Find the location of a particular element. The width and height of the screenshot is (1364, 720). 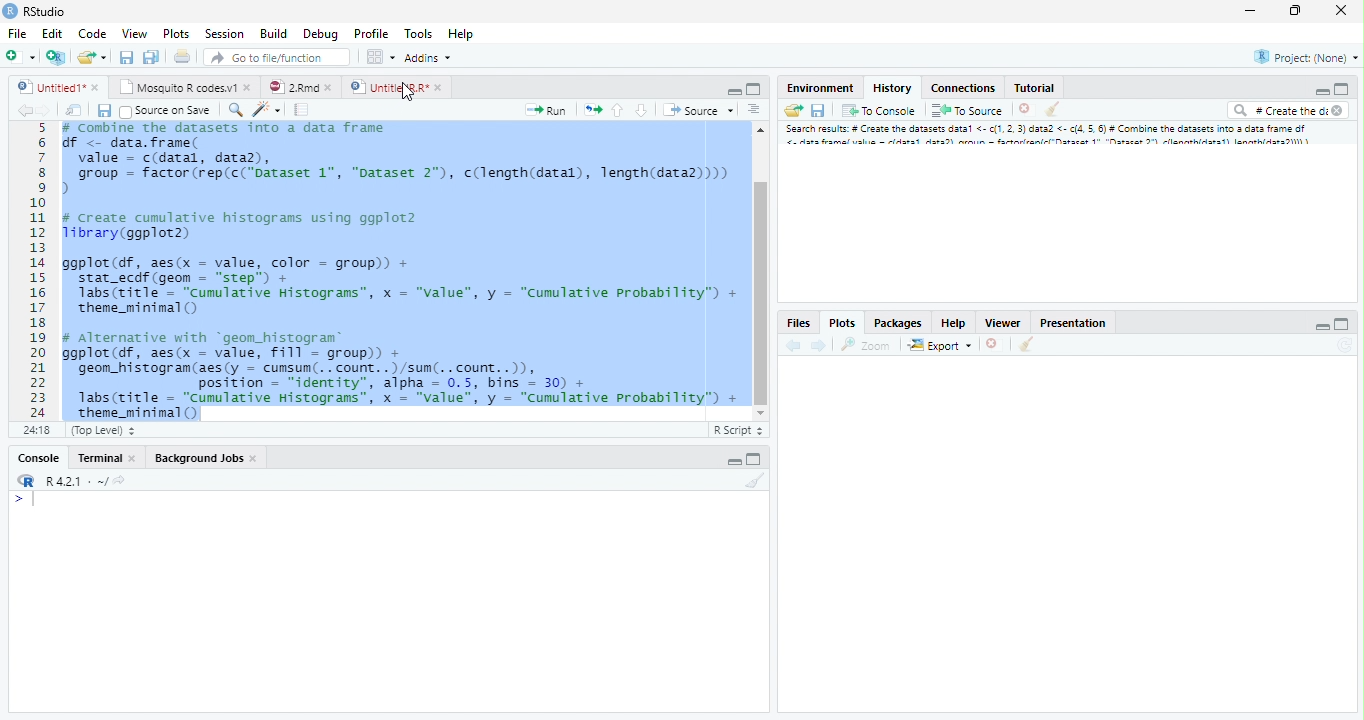

Addins is located at coordinates (429, 59).